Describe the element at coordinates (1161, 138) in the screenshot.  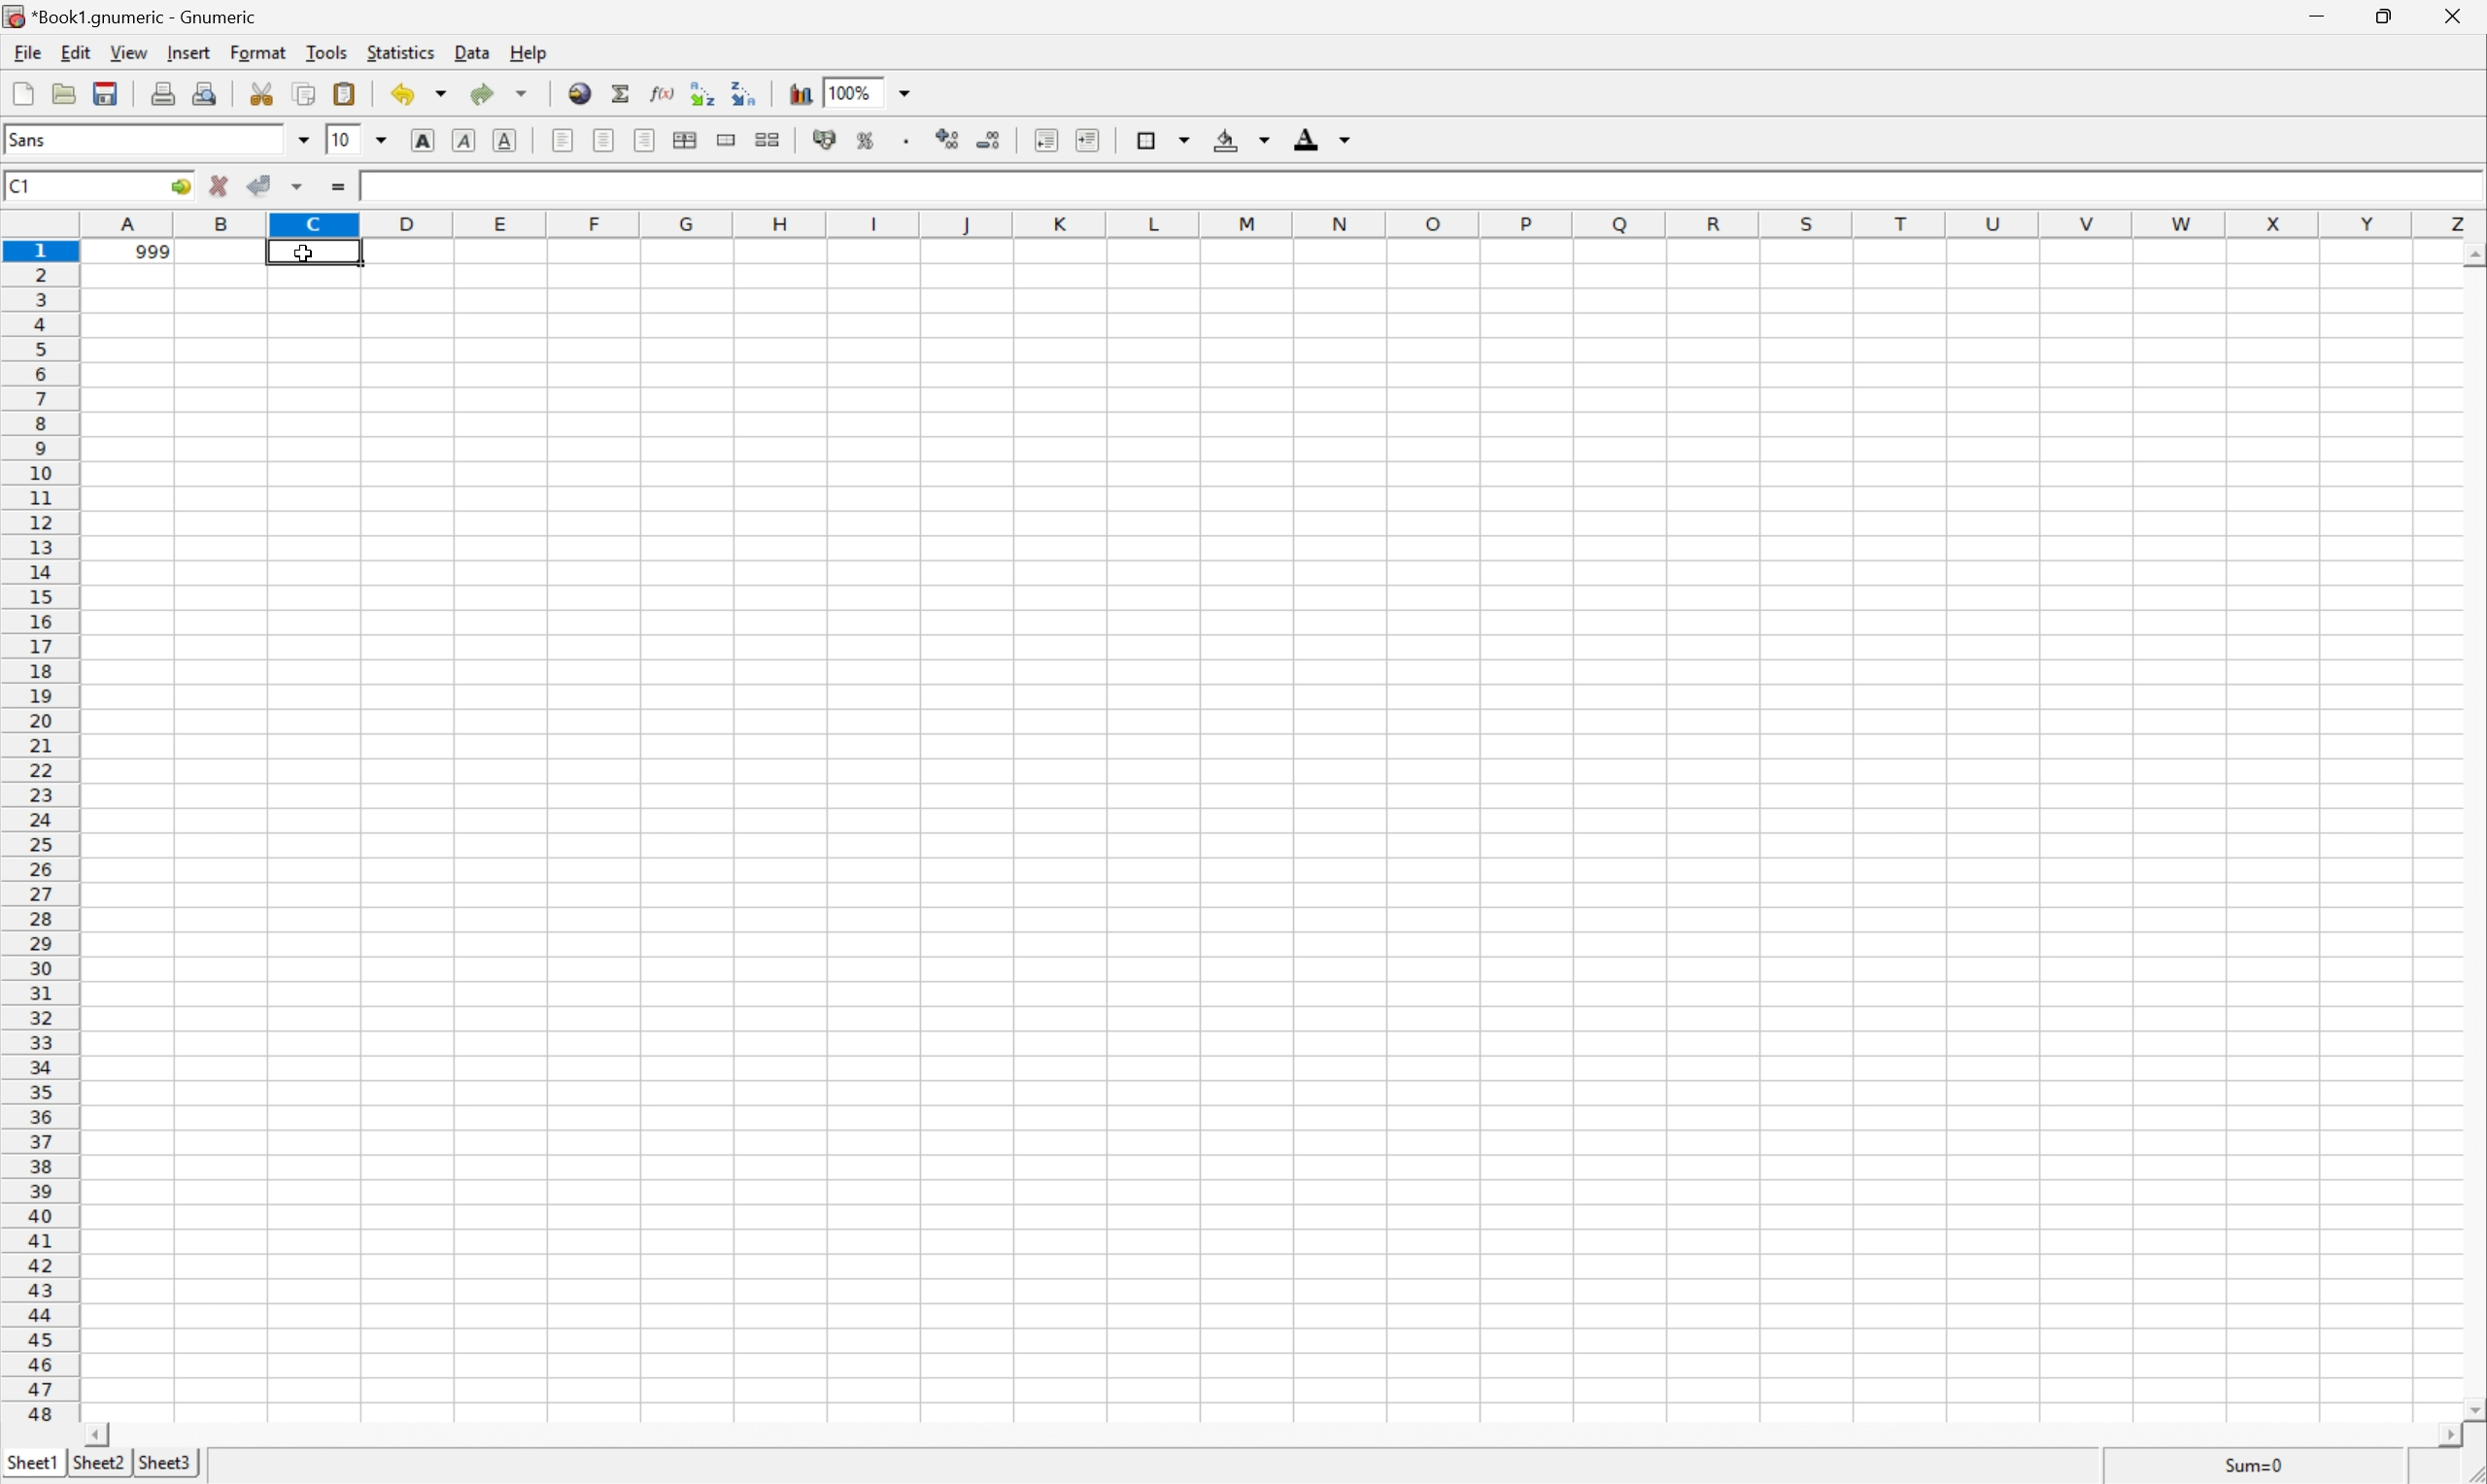
I see `borders` at that location.